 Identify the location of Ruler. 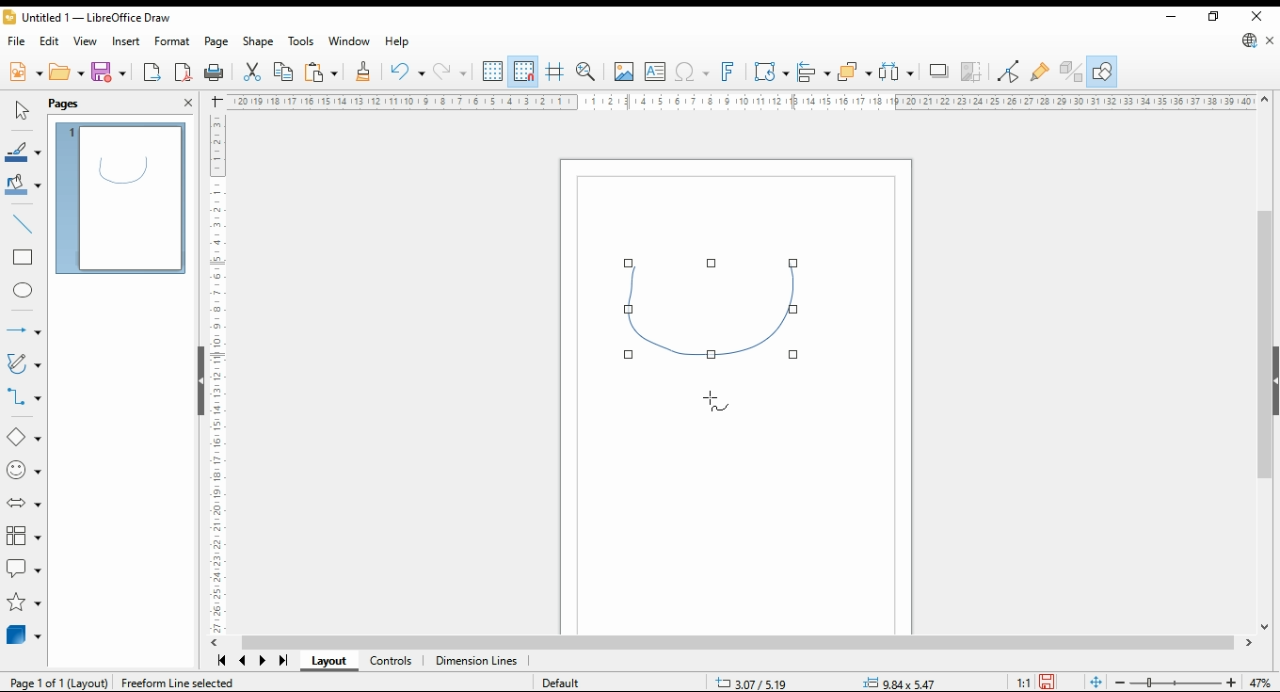
(740, 101).